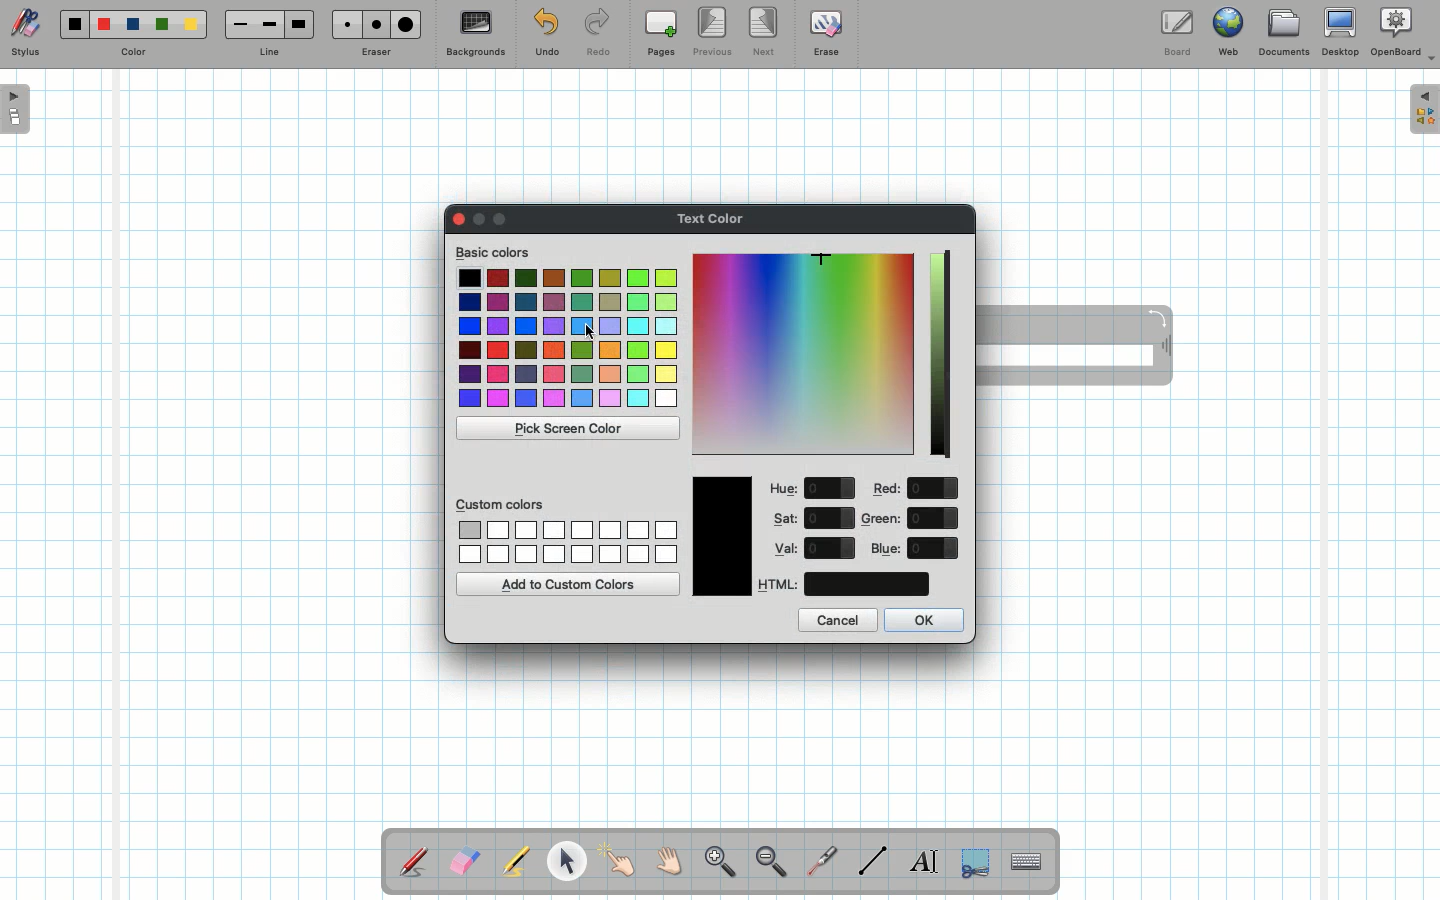  What do you see at coordinates (162, 26) in the screenshot?
I see `Green` at bounding box center [162, 26].